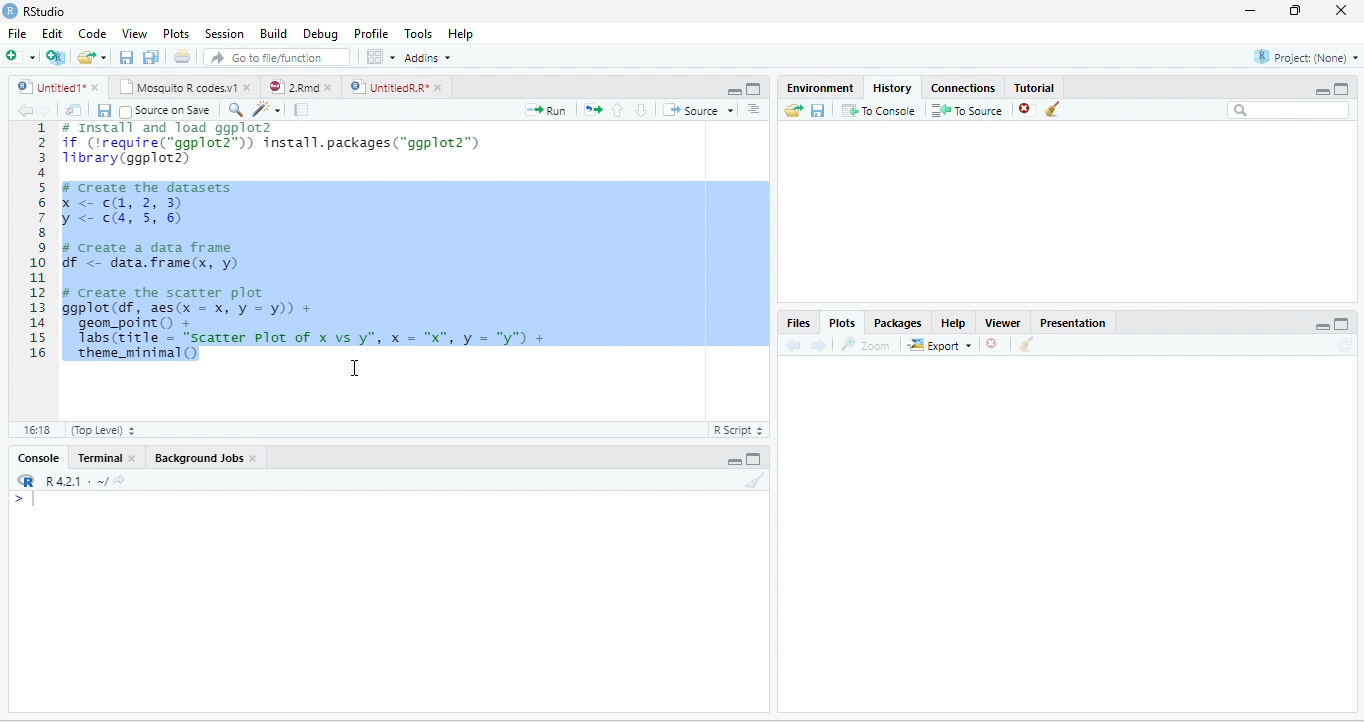 The image size is (1364, 722). I want to click on Workspace panes, so click(379, 56).